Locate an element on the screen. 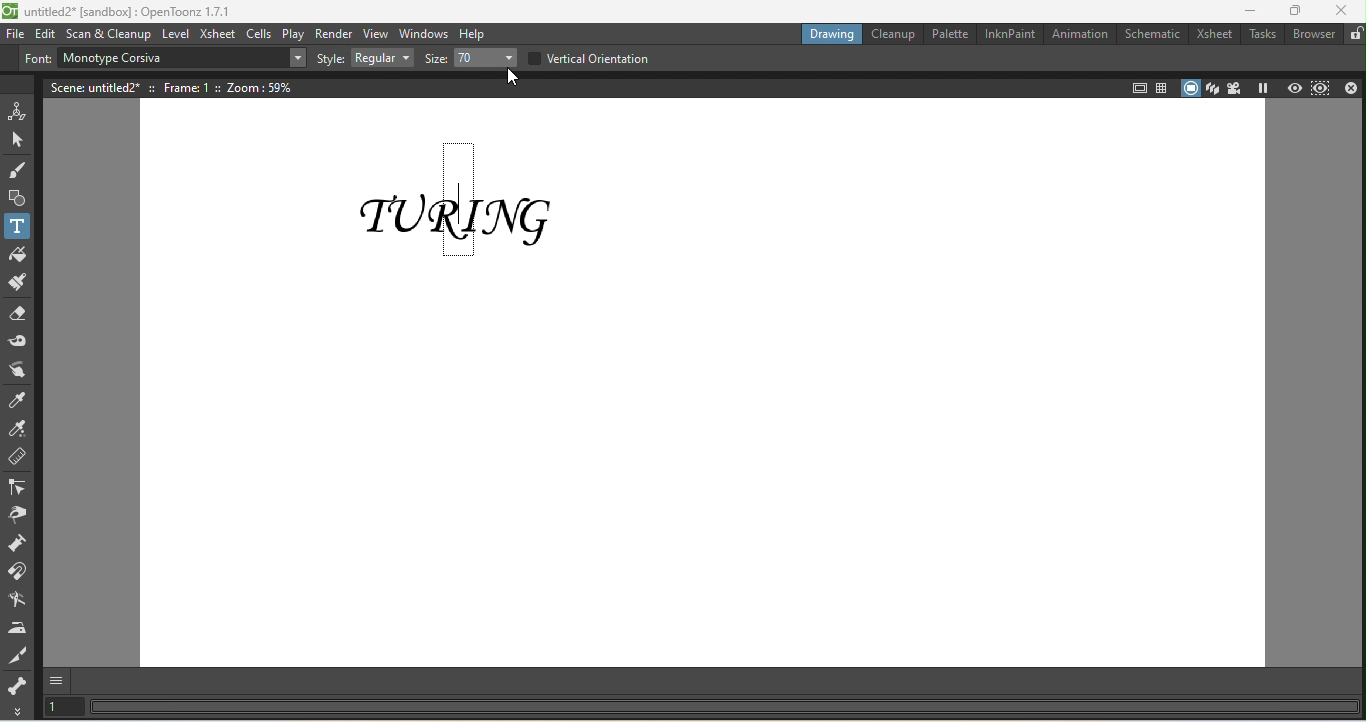  Scene details is located at coordinates (180, 86).